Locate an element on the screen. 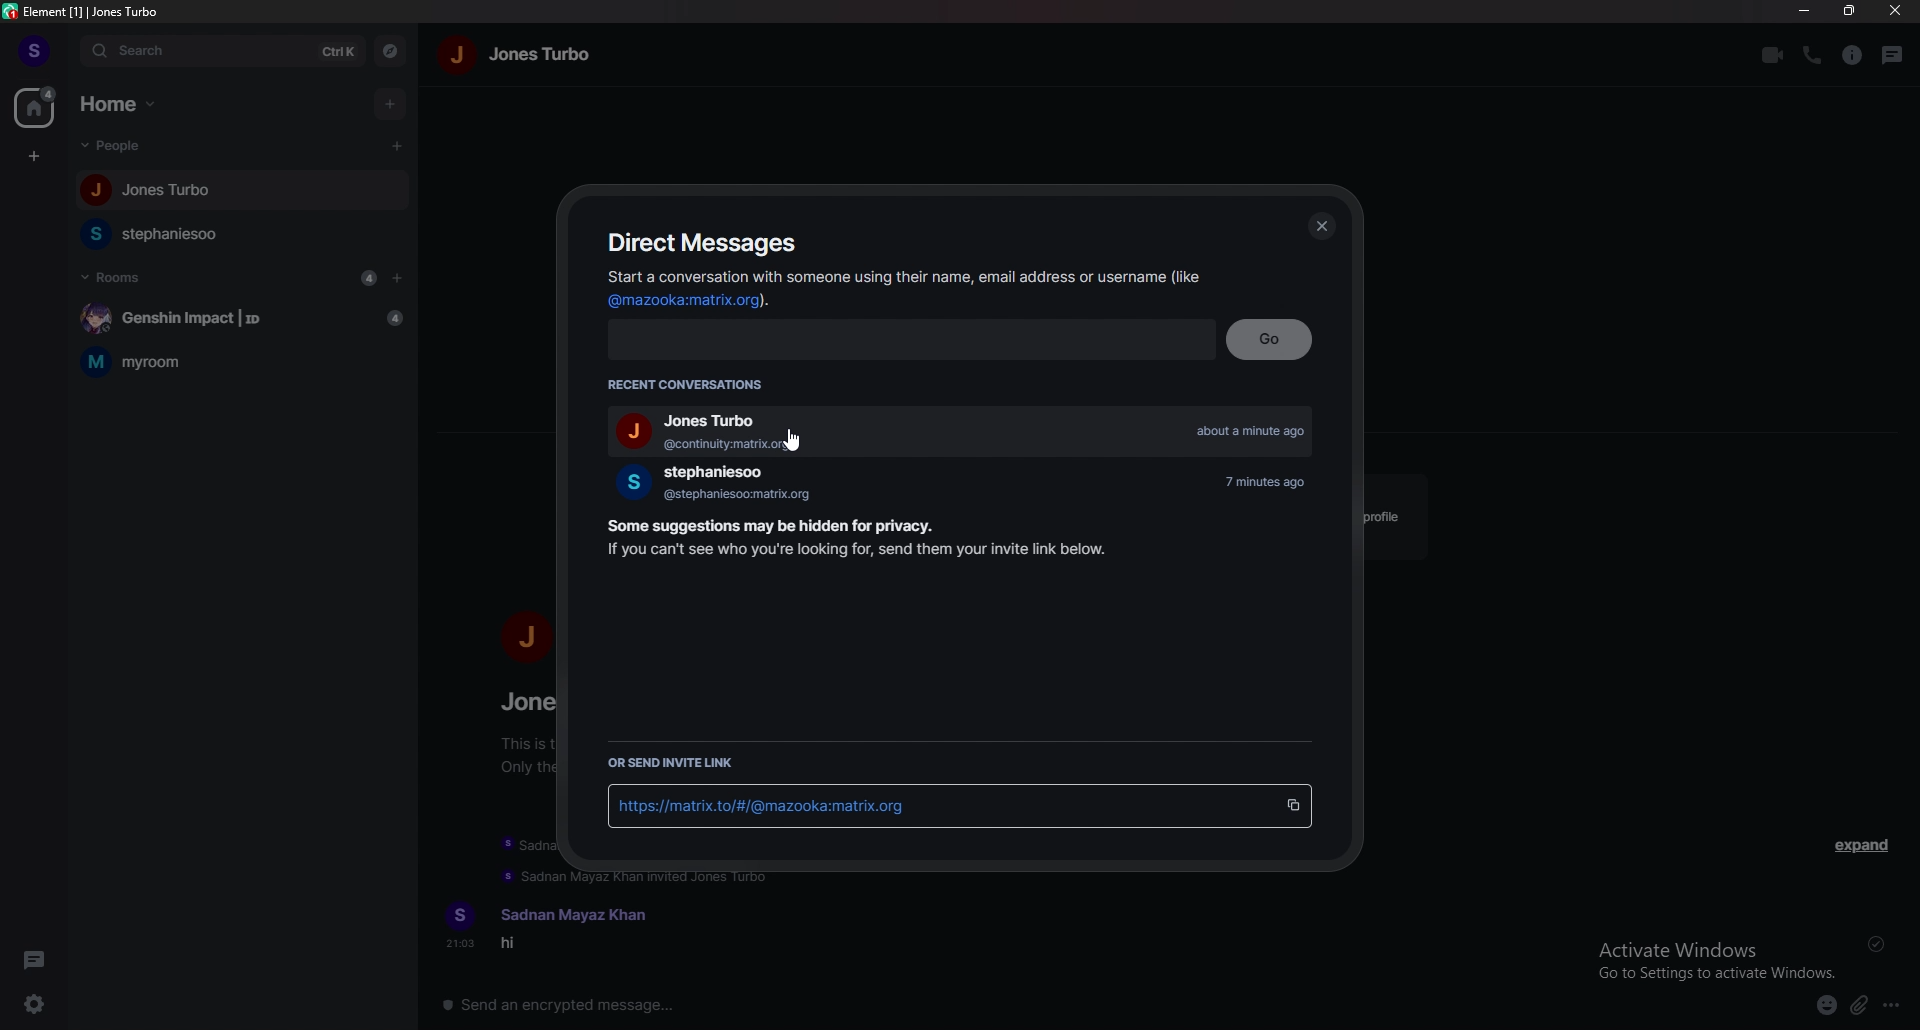 This screenshot has width=1920, height=1030. element [1] | Jones Turbo is located at coordinates (83, 11).